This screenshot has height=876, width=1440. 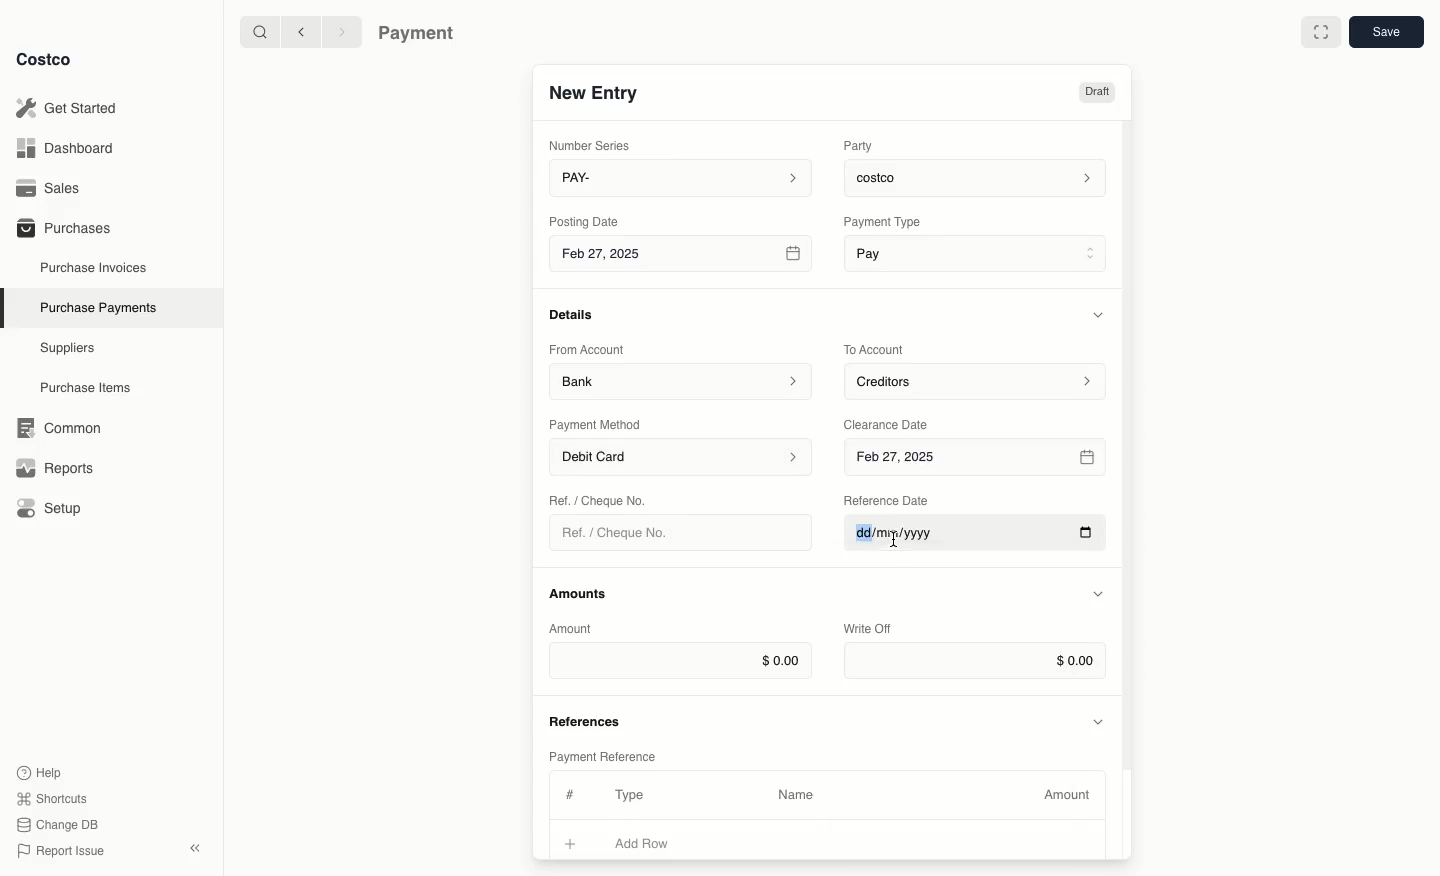 I want to click on Hide, so click(x=1100, y=720).